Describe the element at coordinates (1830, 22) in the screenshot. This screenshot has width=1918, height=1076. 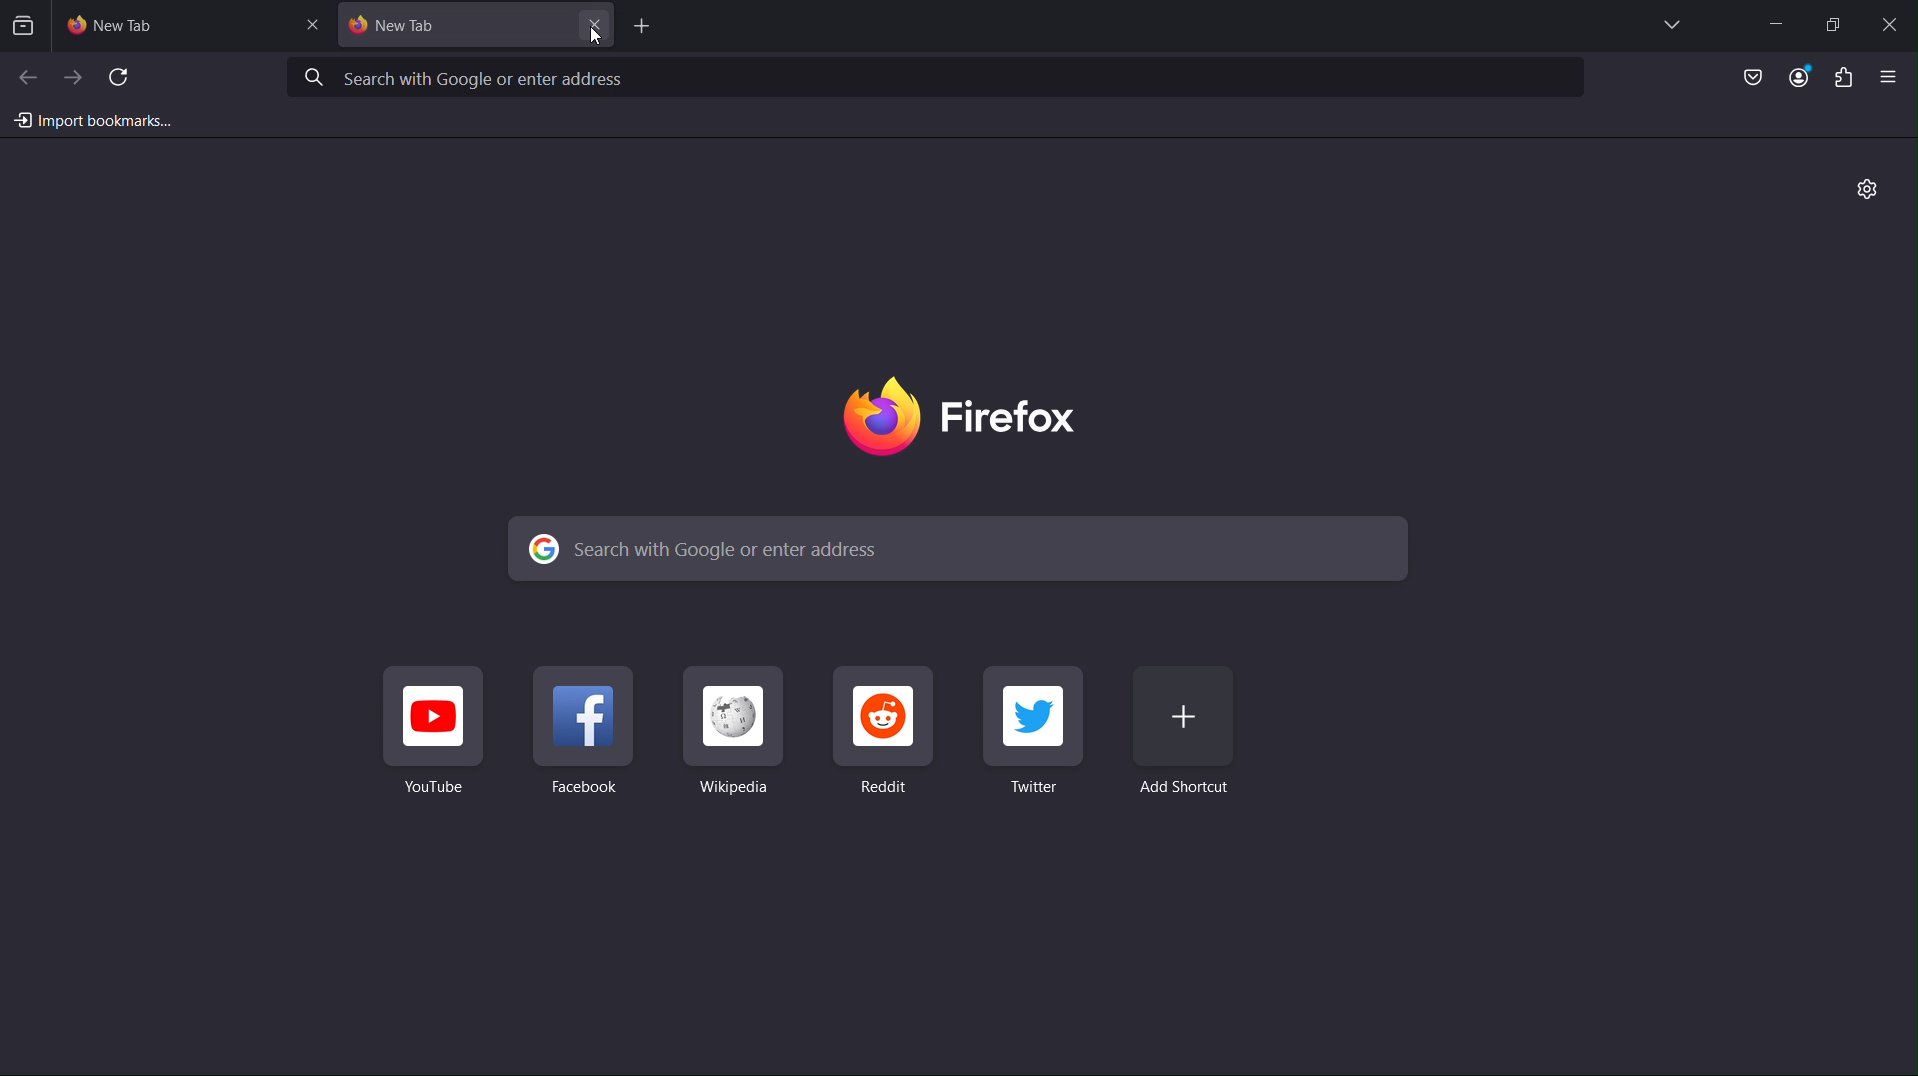
I see `Maximize` at that location.